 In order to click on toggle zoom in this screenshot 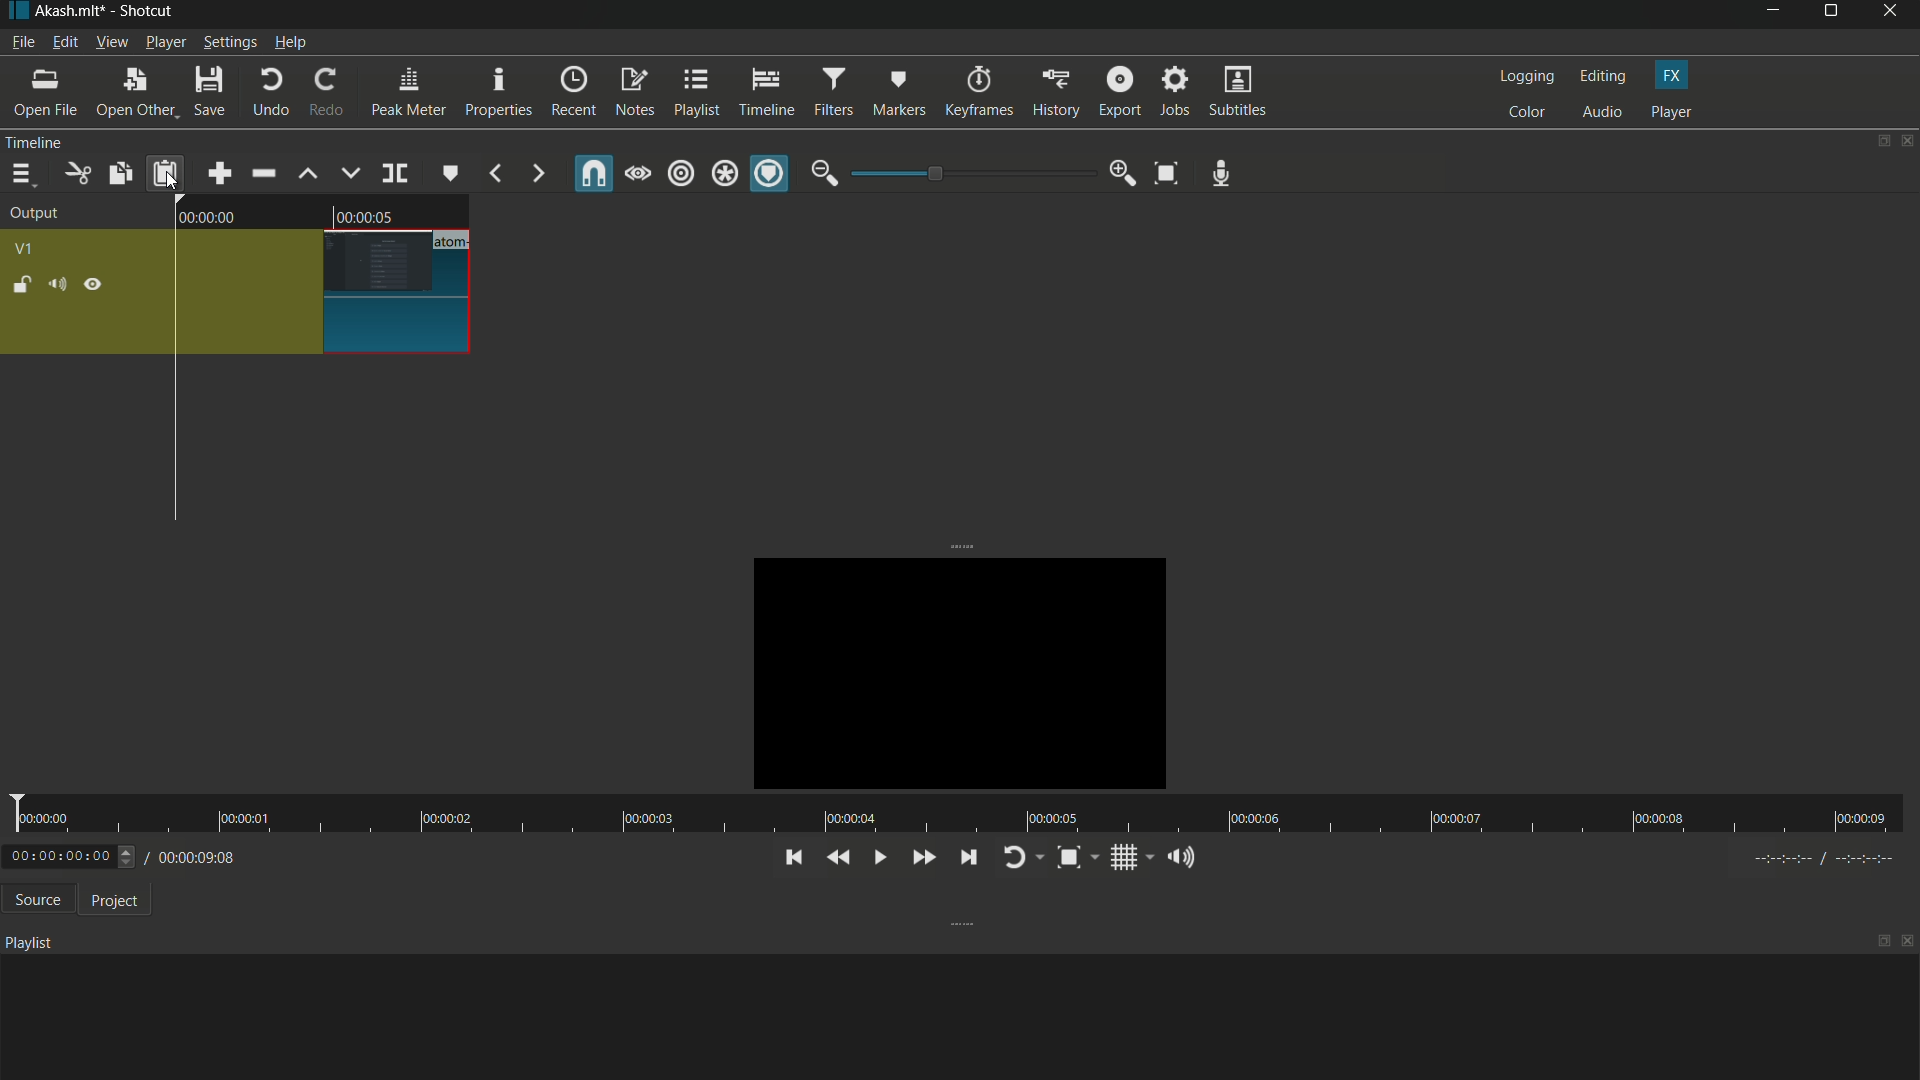, I will do `click(1076, 857)`.